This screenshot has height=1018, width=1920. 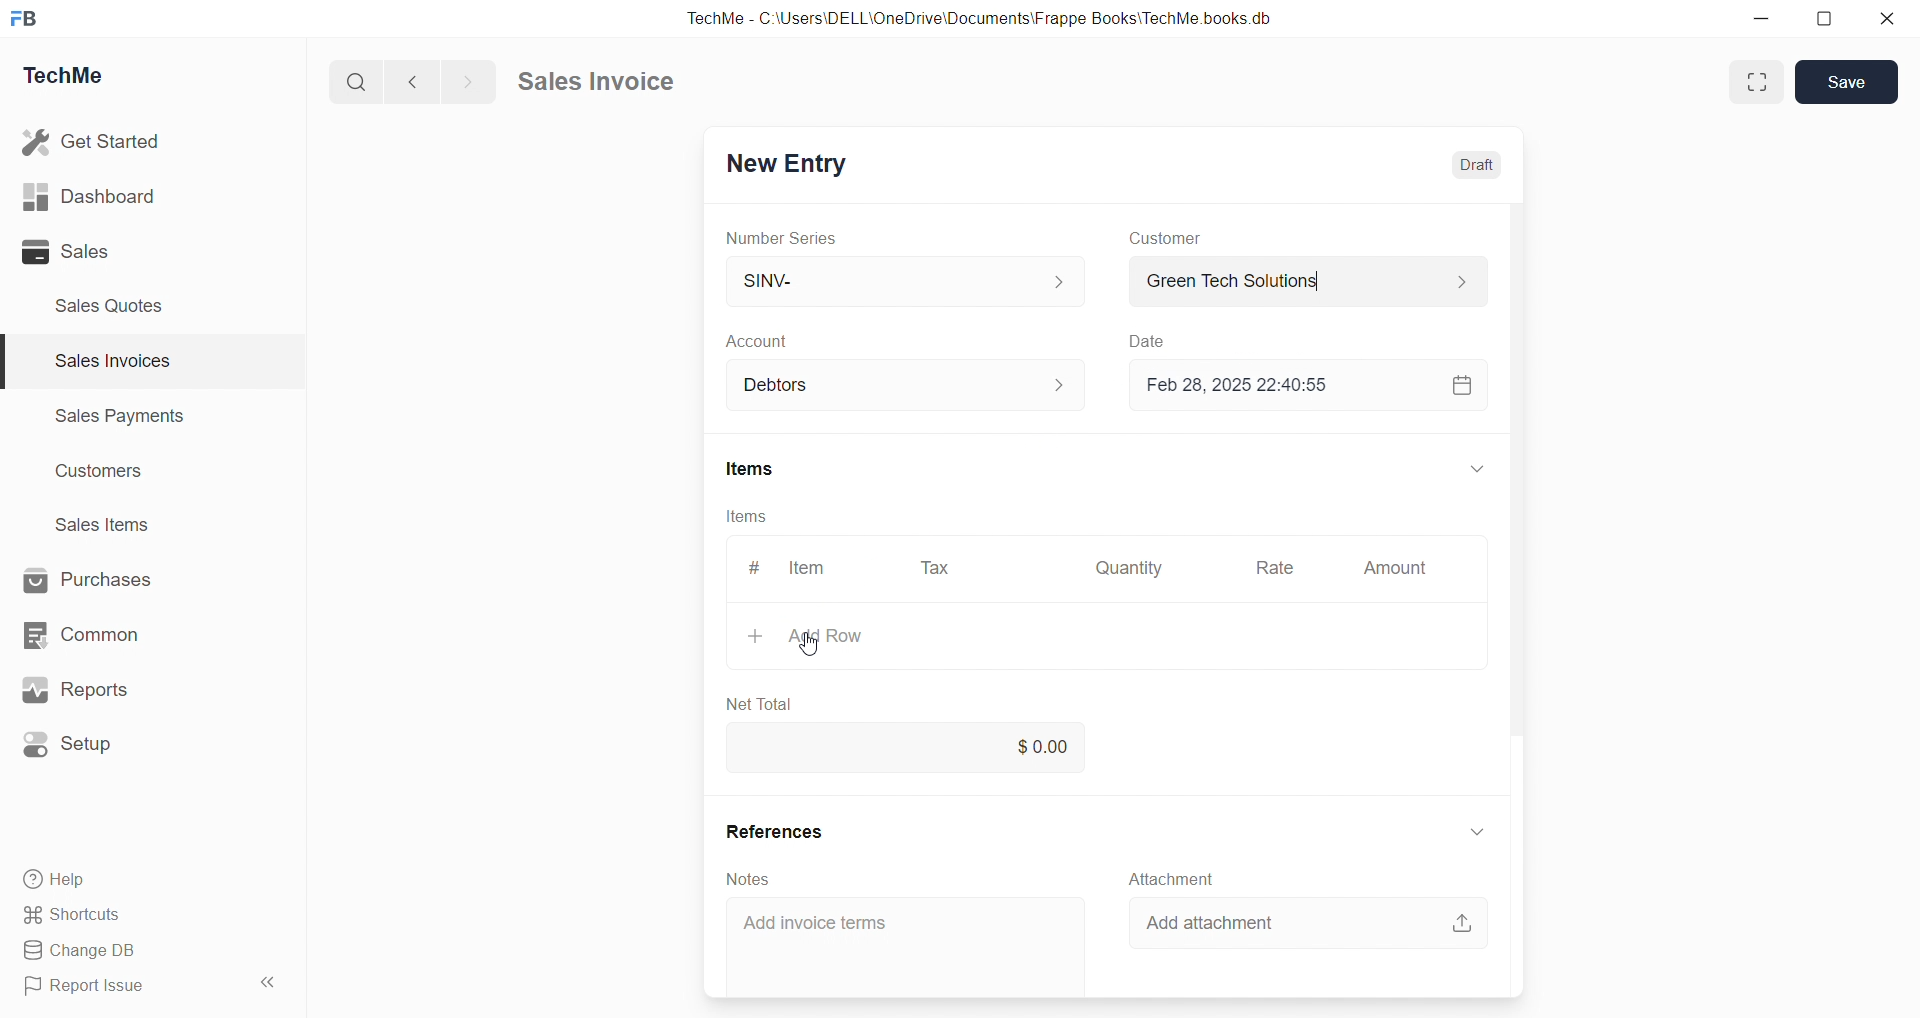 What do you see at coordinates (87, 579) in the screenshot?
I see `Purchases` at bounding box center [87, 579].